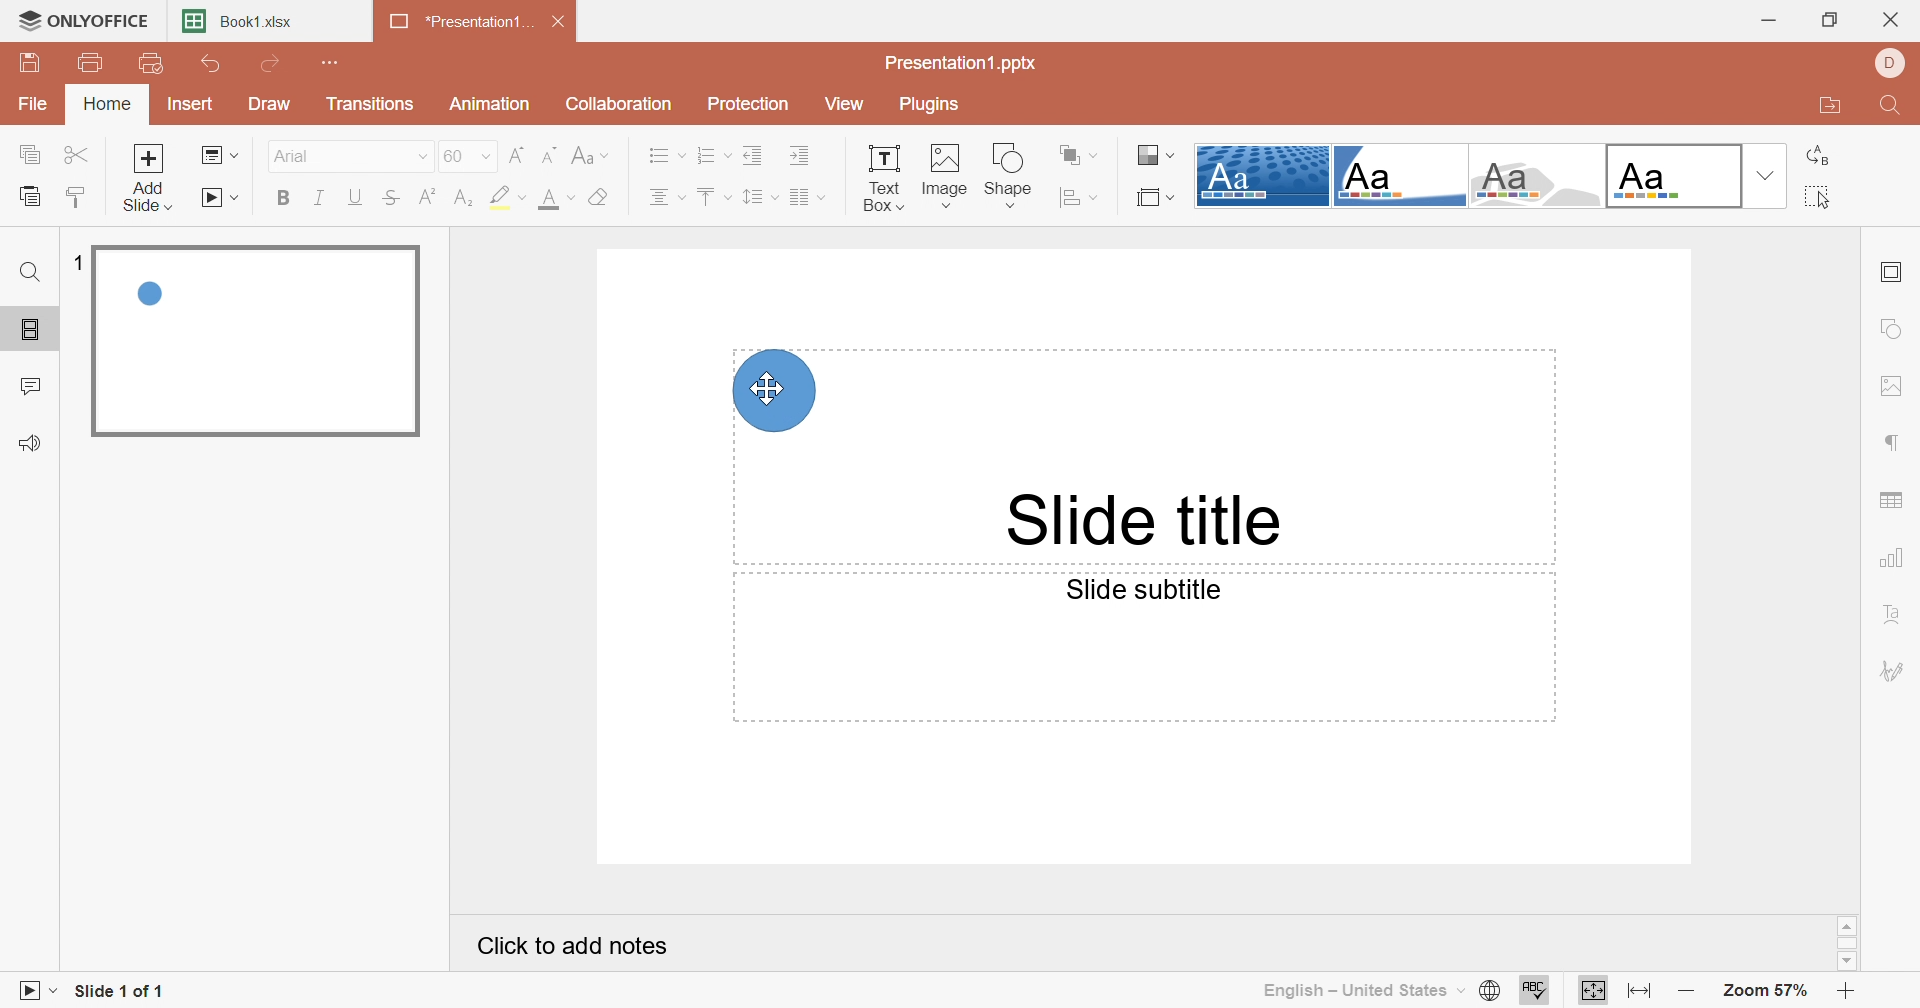  What do you see at coordinates (961, 61) in the screenshot?
I see `Presentation.pptx` at bounding box center [961, 61].